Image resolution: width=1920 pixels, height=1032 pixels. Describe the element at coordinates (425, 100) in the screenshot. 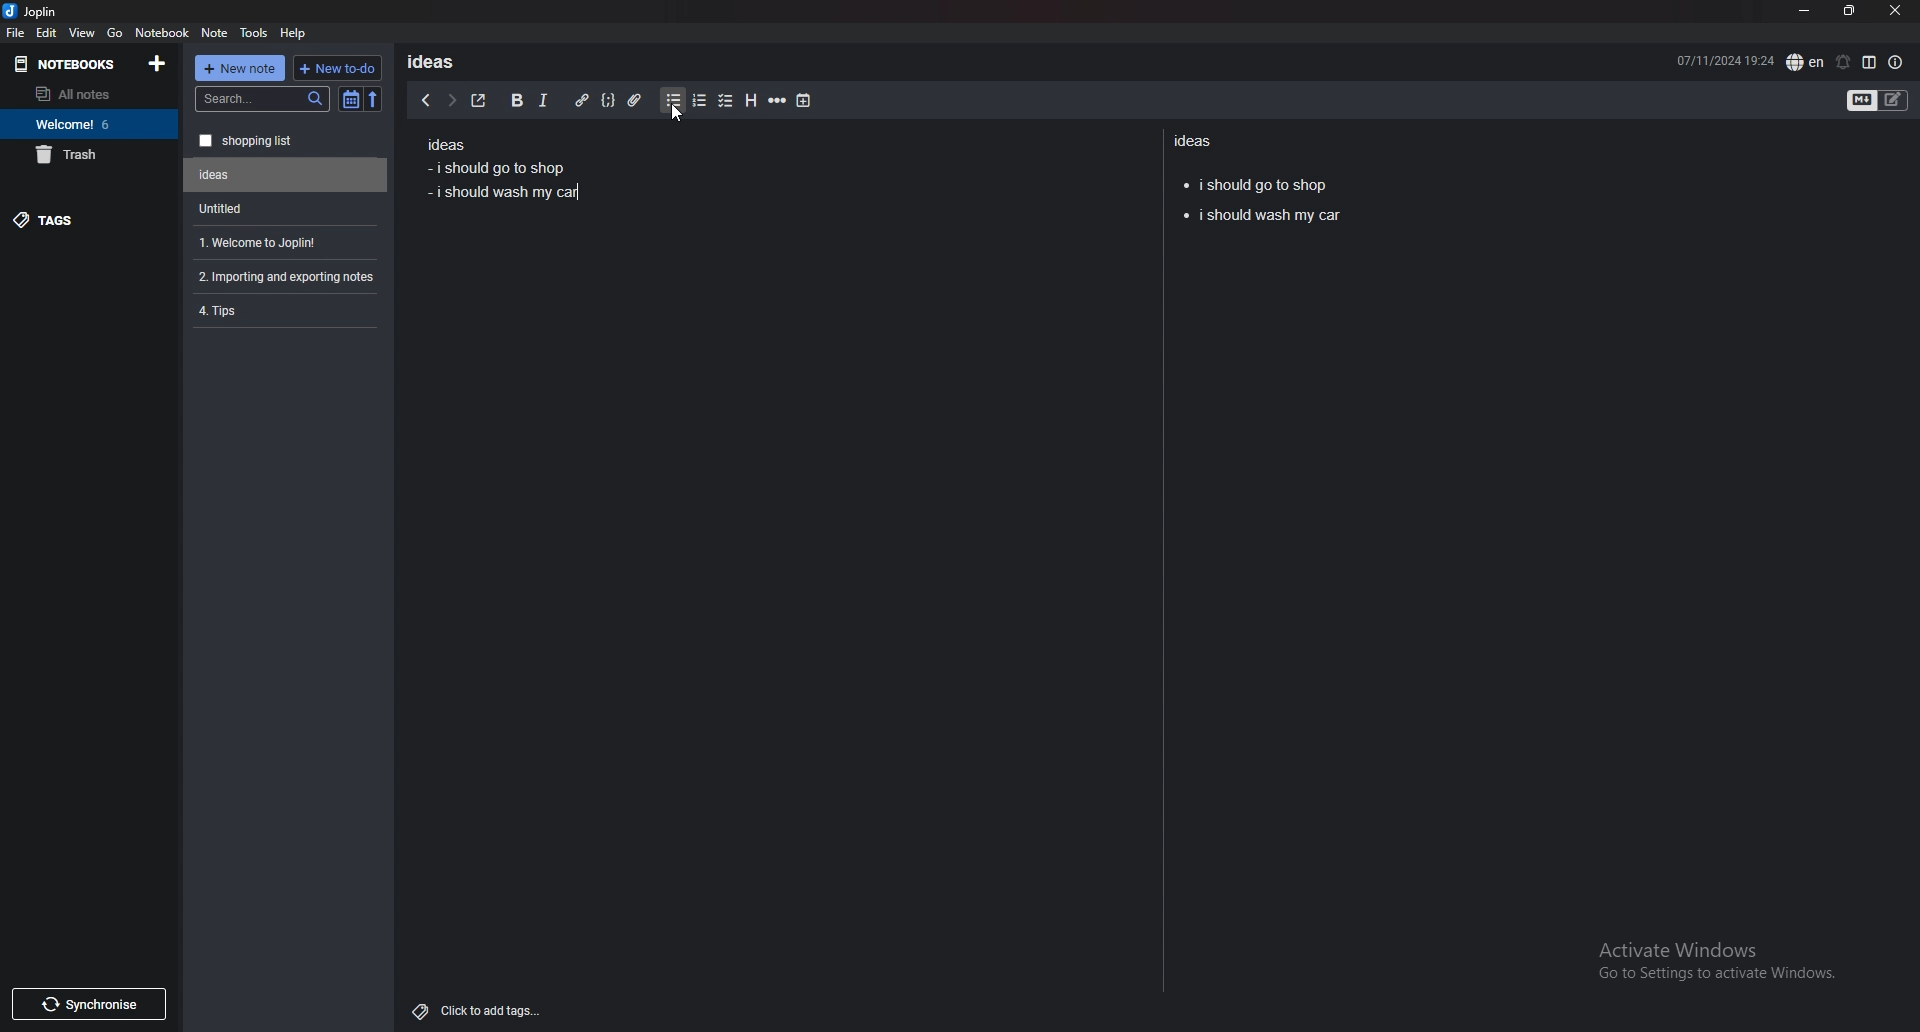

I see `previous` at that location.